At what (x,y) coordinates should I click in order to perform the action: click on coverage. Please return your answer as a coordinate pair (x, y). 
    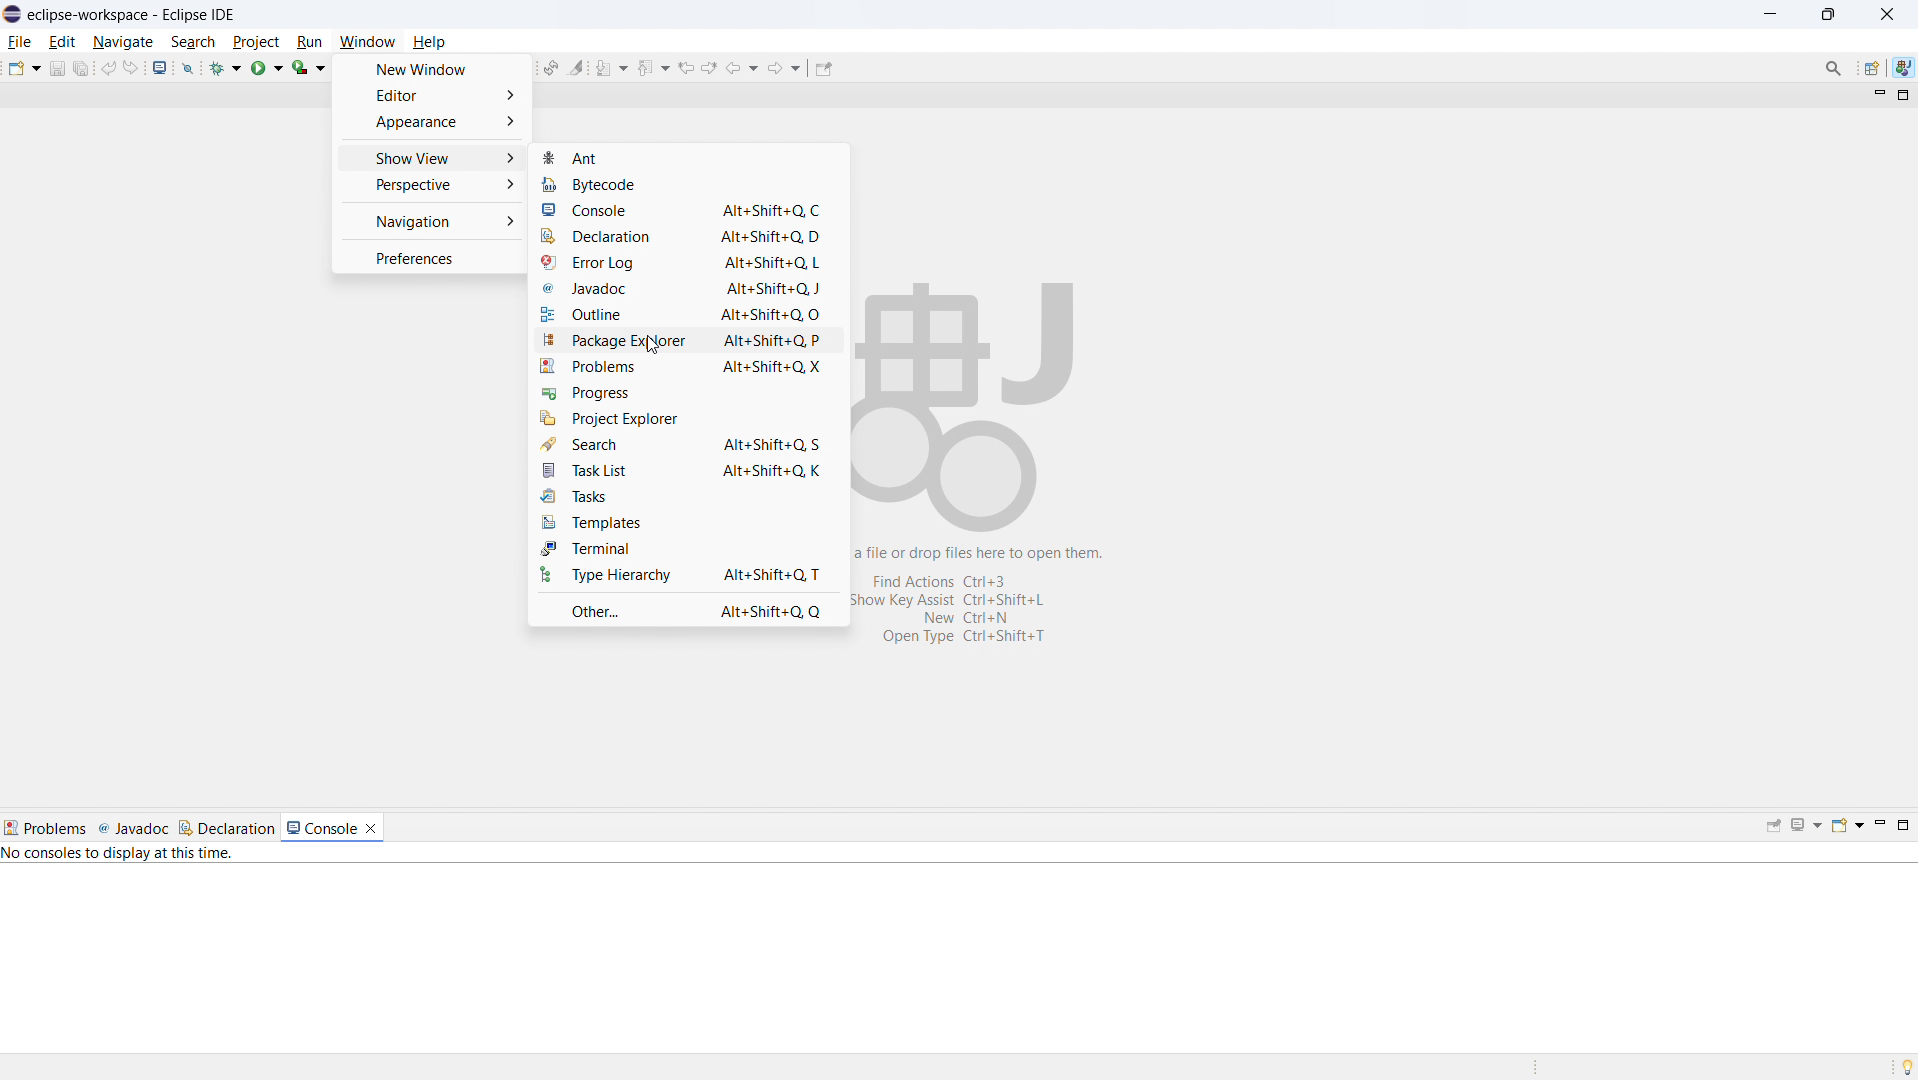
    Looking at the image, I should click on (308, 67).